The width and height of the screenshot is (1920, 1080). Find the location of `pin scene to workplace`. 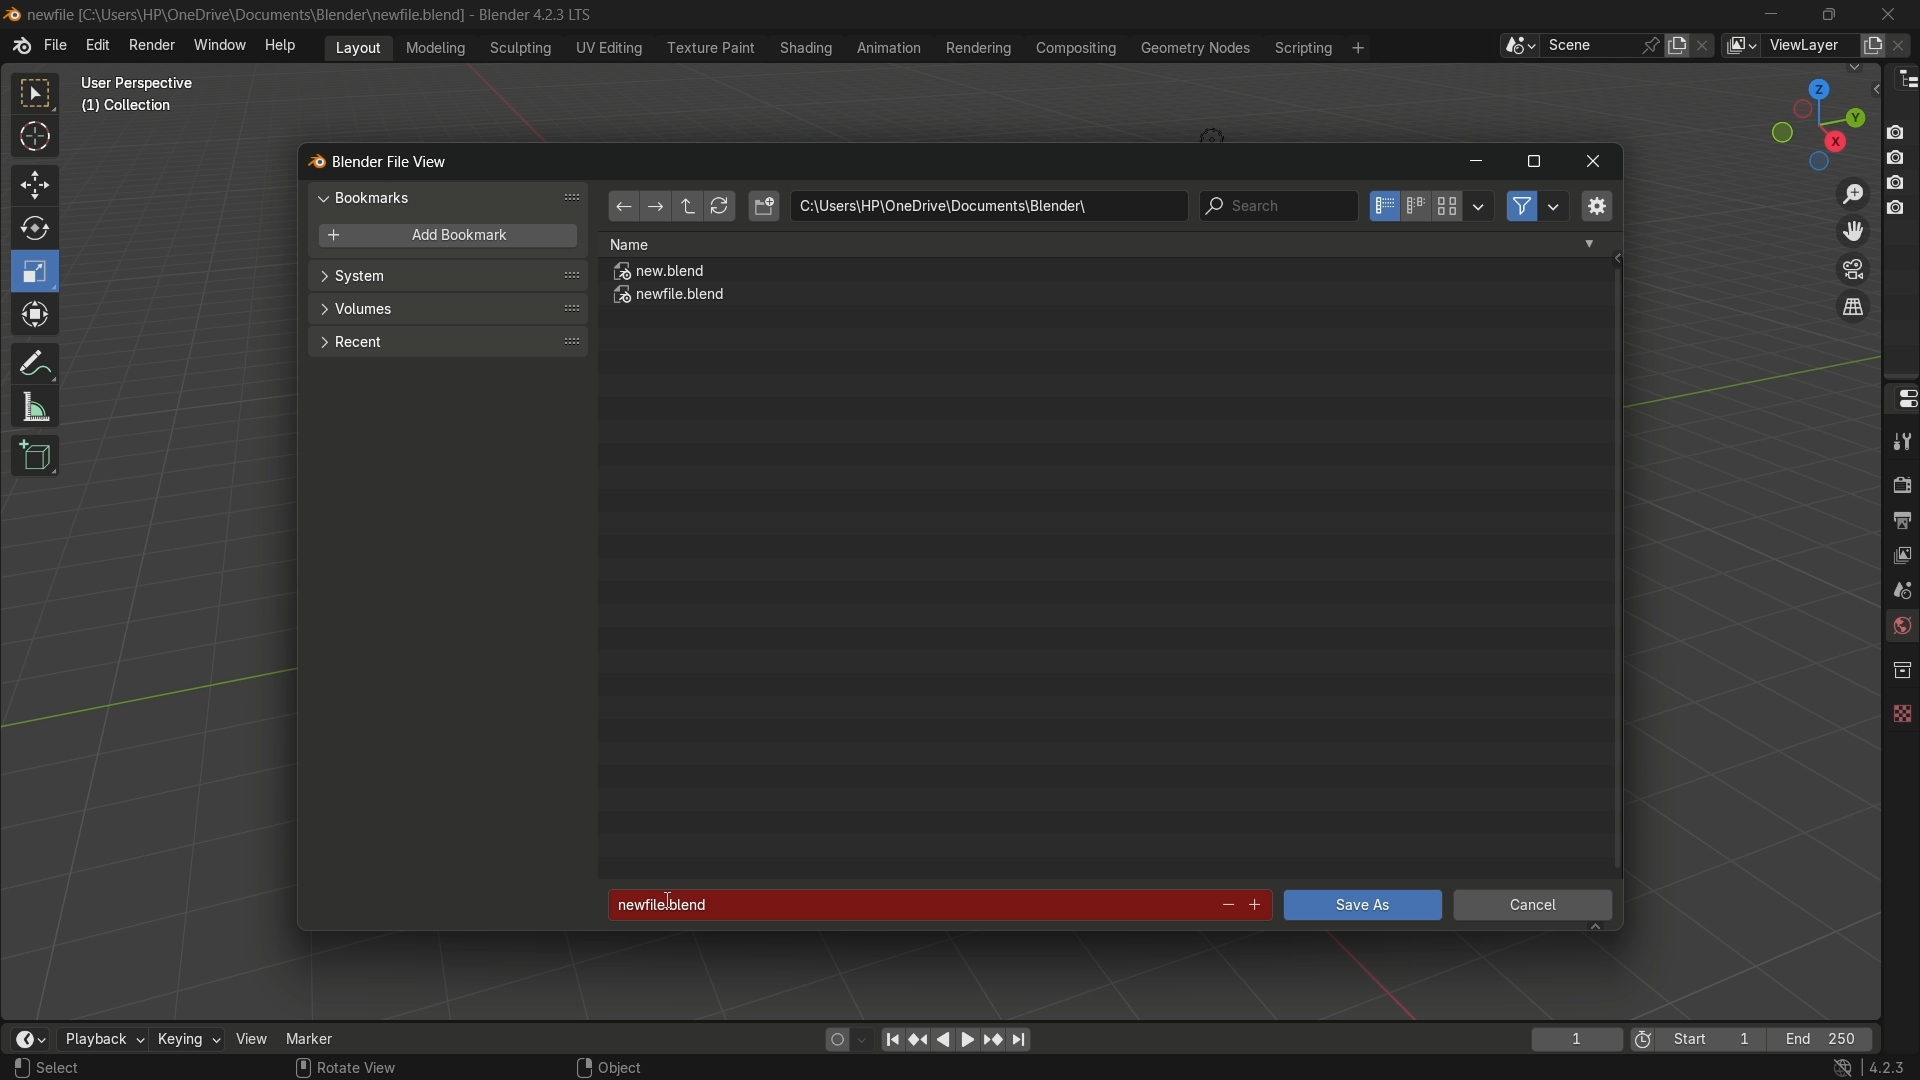

pin scene to workplace is located at coordinates (1653, 45).